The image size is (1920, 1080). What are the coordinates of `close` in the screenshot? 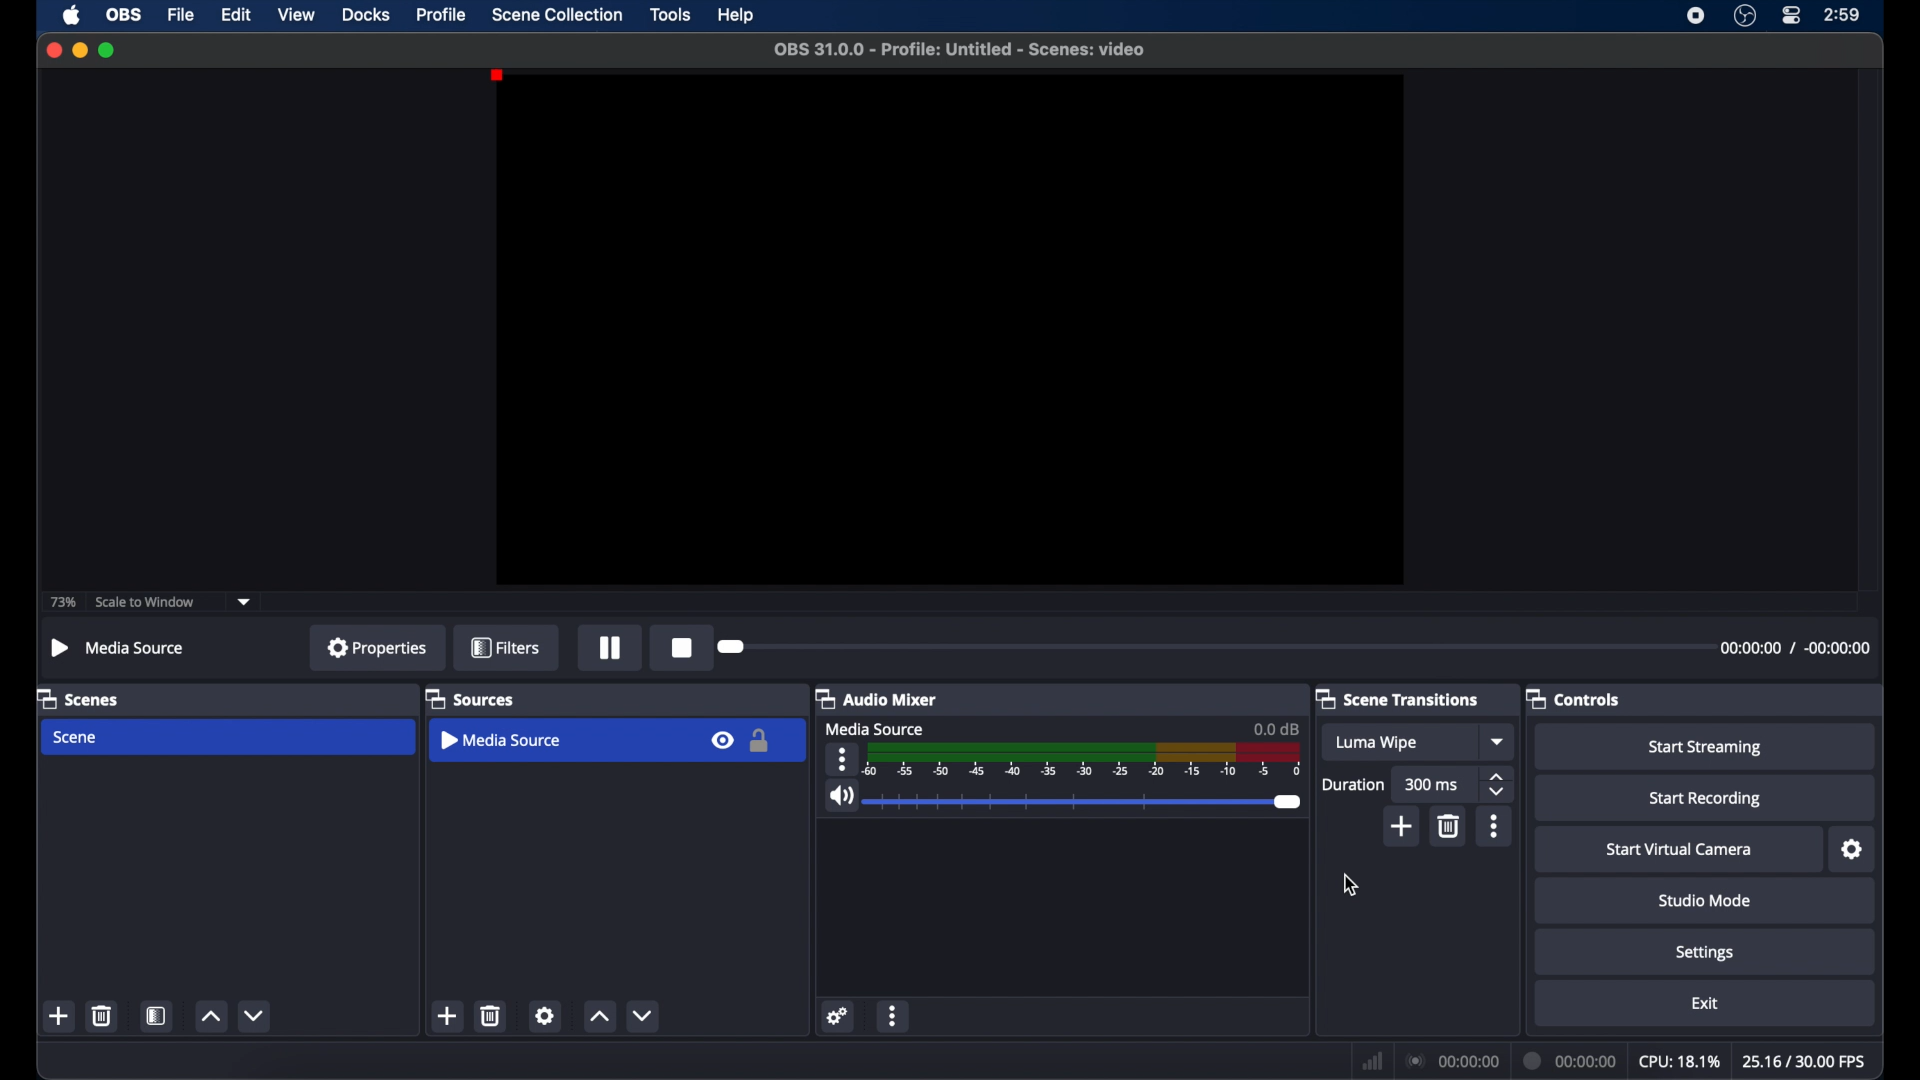 It's located at (53, 50).